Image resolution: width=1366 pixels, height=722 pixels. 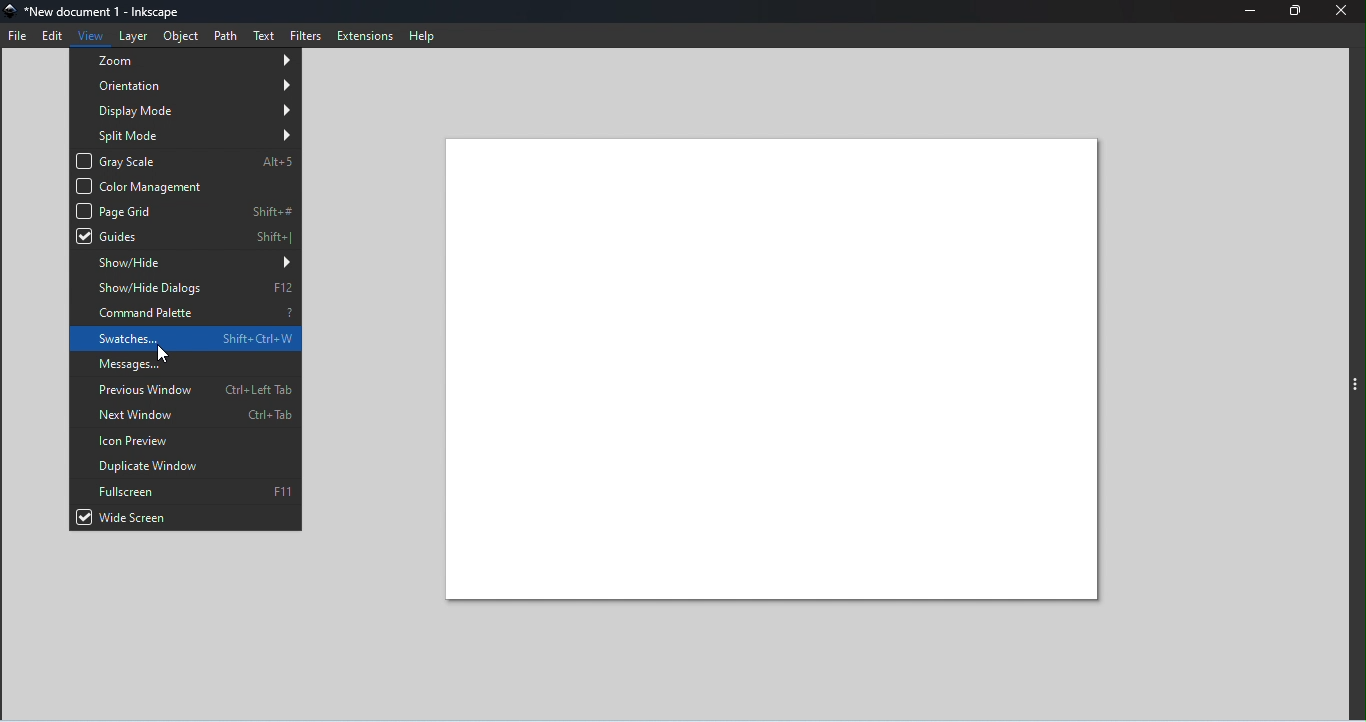 What do you see at coordinates (95, 35) in the screenshot?
I see `View` at bounding box center [95, 35].